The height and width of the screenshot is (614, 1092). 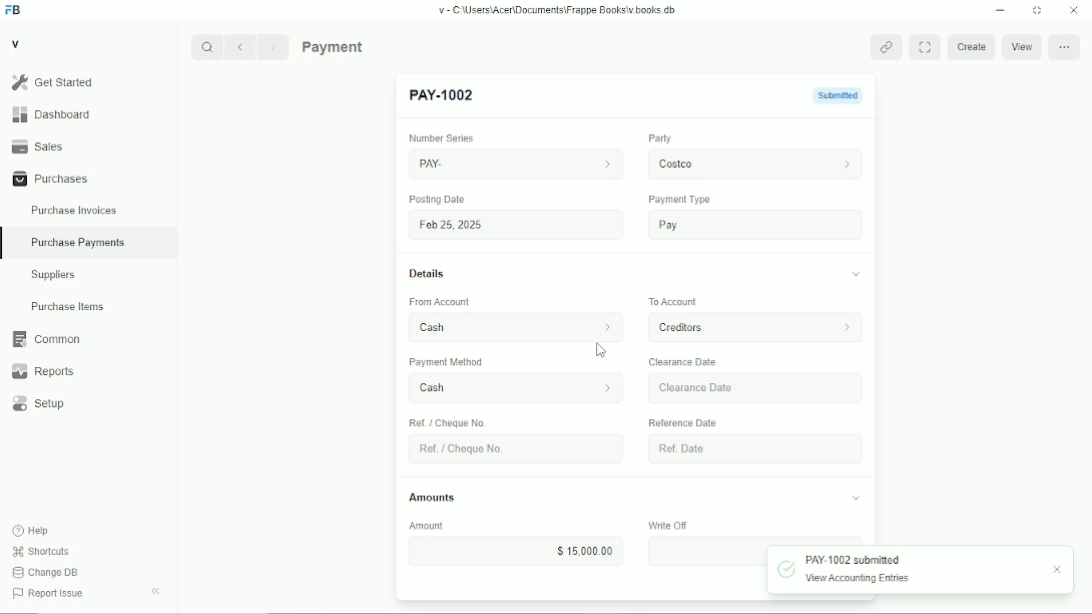 What do you see at coordinates (89, 244) in the screenshot?
I see `Purchase Payments` at bounding box center [89, 244].